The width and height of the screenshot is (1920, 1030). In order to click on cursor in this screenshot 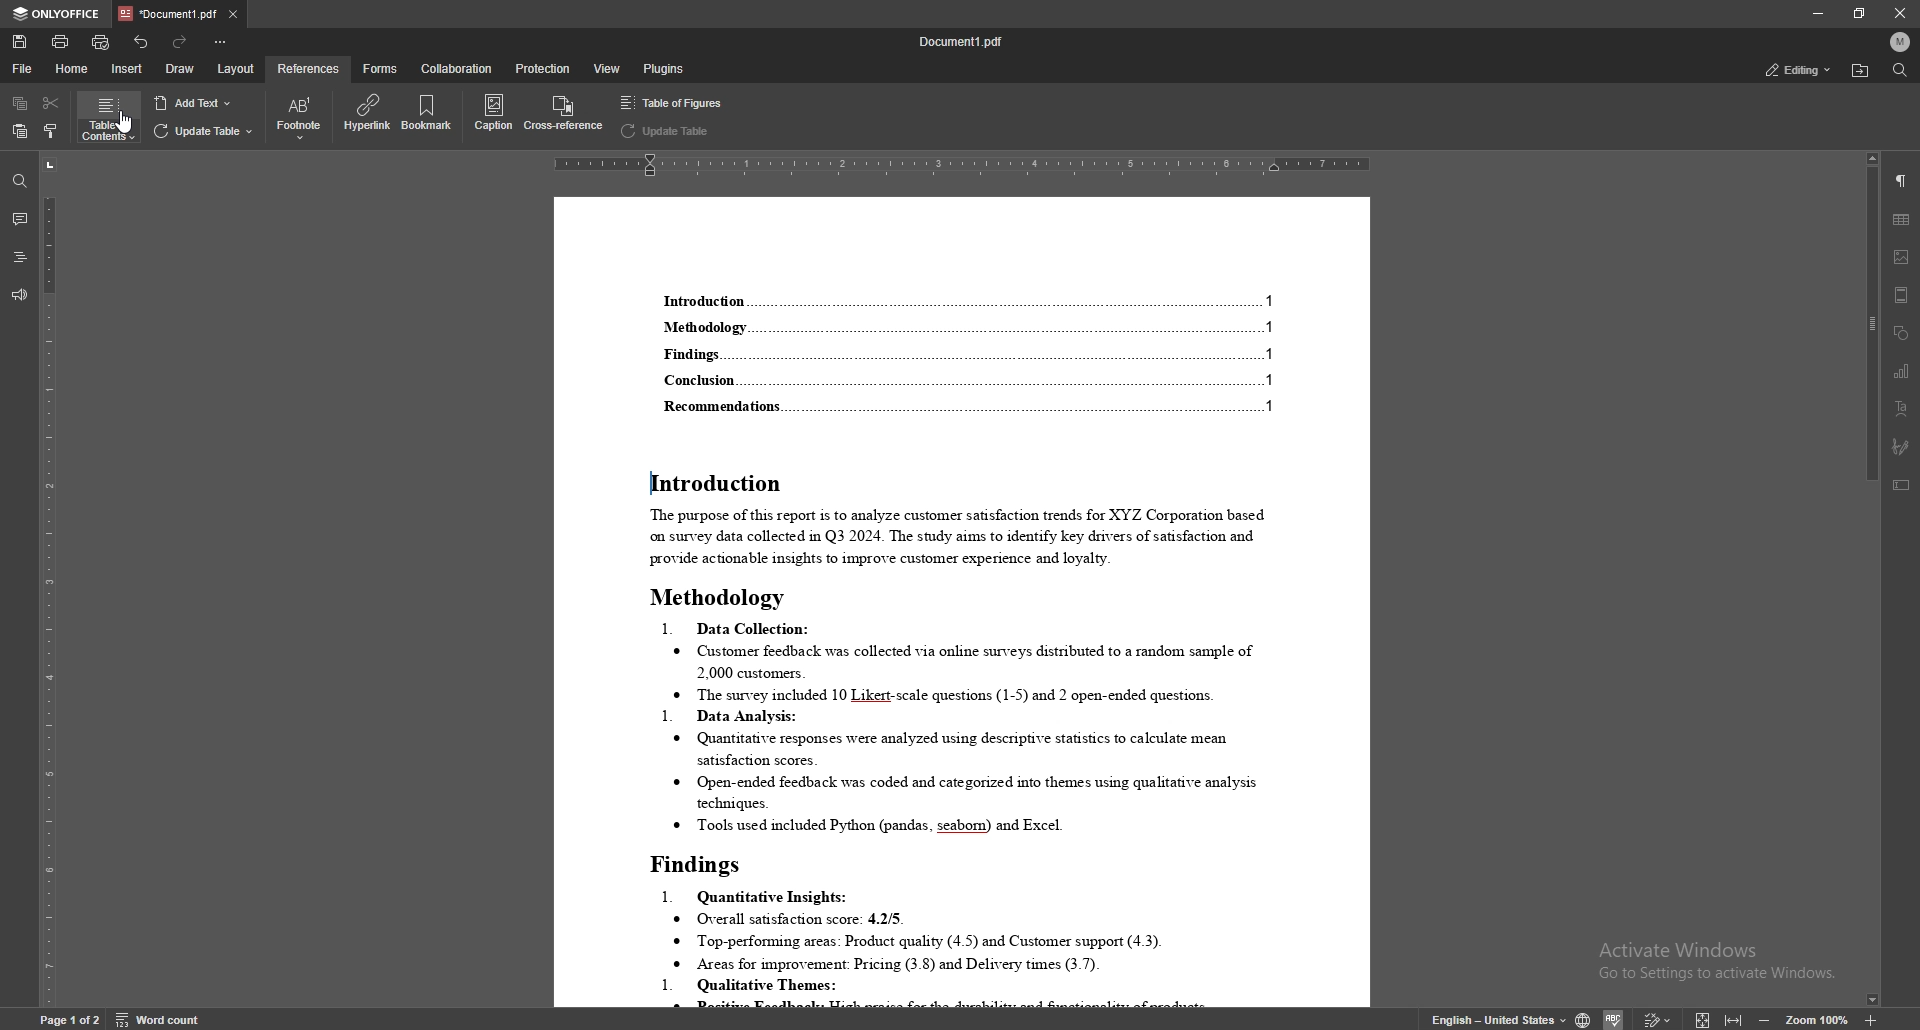, I will do `click(124, 124)`.